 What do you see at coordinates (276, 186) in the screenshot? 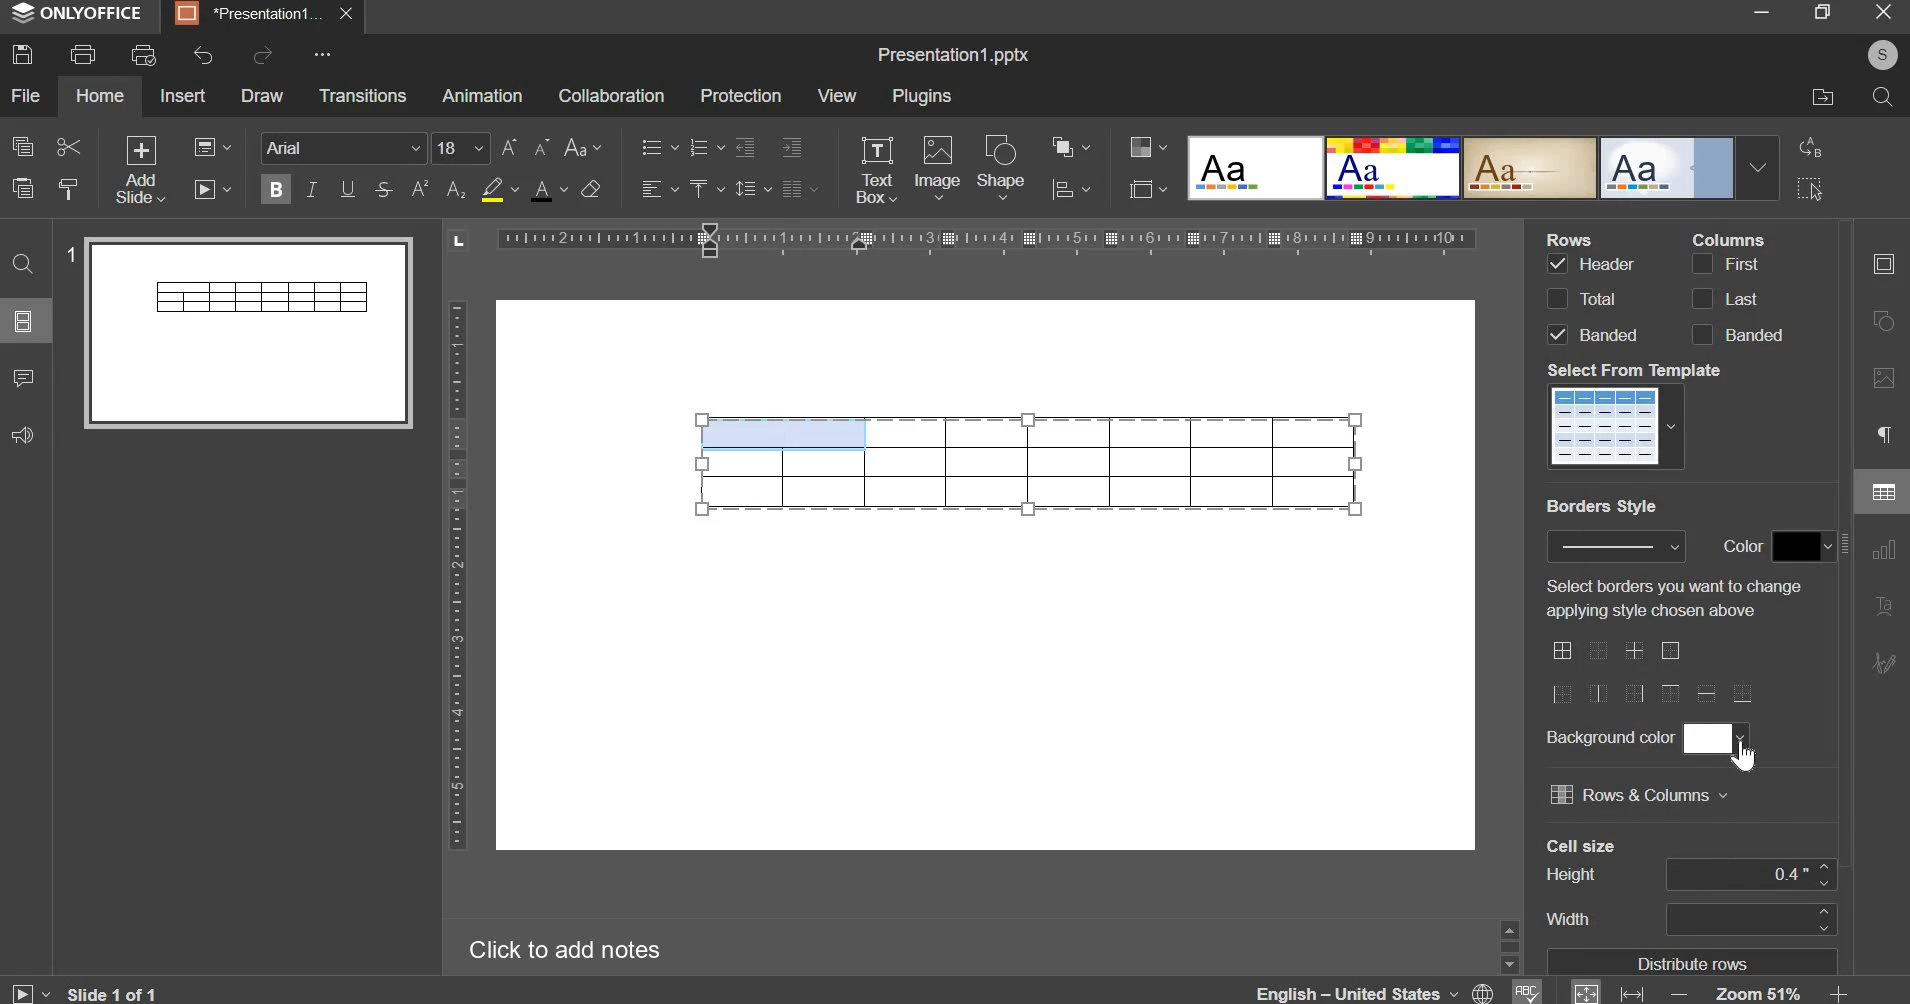
I see `bold` at bounding box center [276, 186].